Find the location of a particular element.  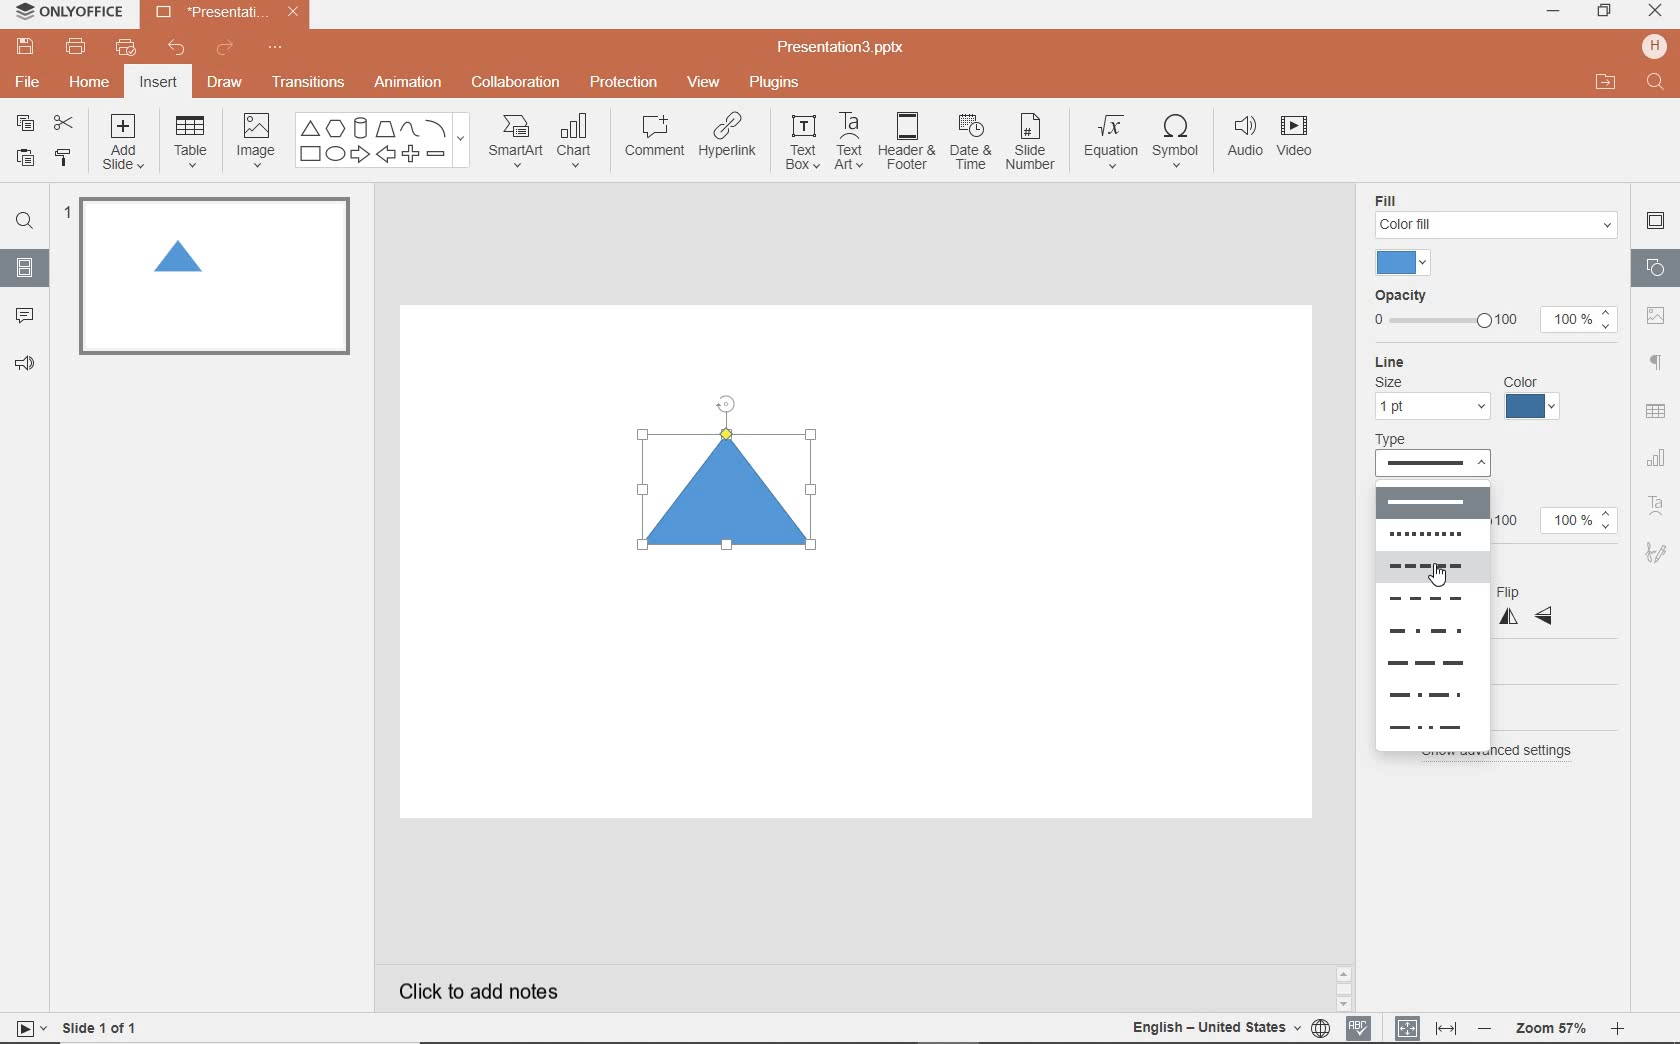

TEXT BOX is located at coordinates (801, 142).